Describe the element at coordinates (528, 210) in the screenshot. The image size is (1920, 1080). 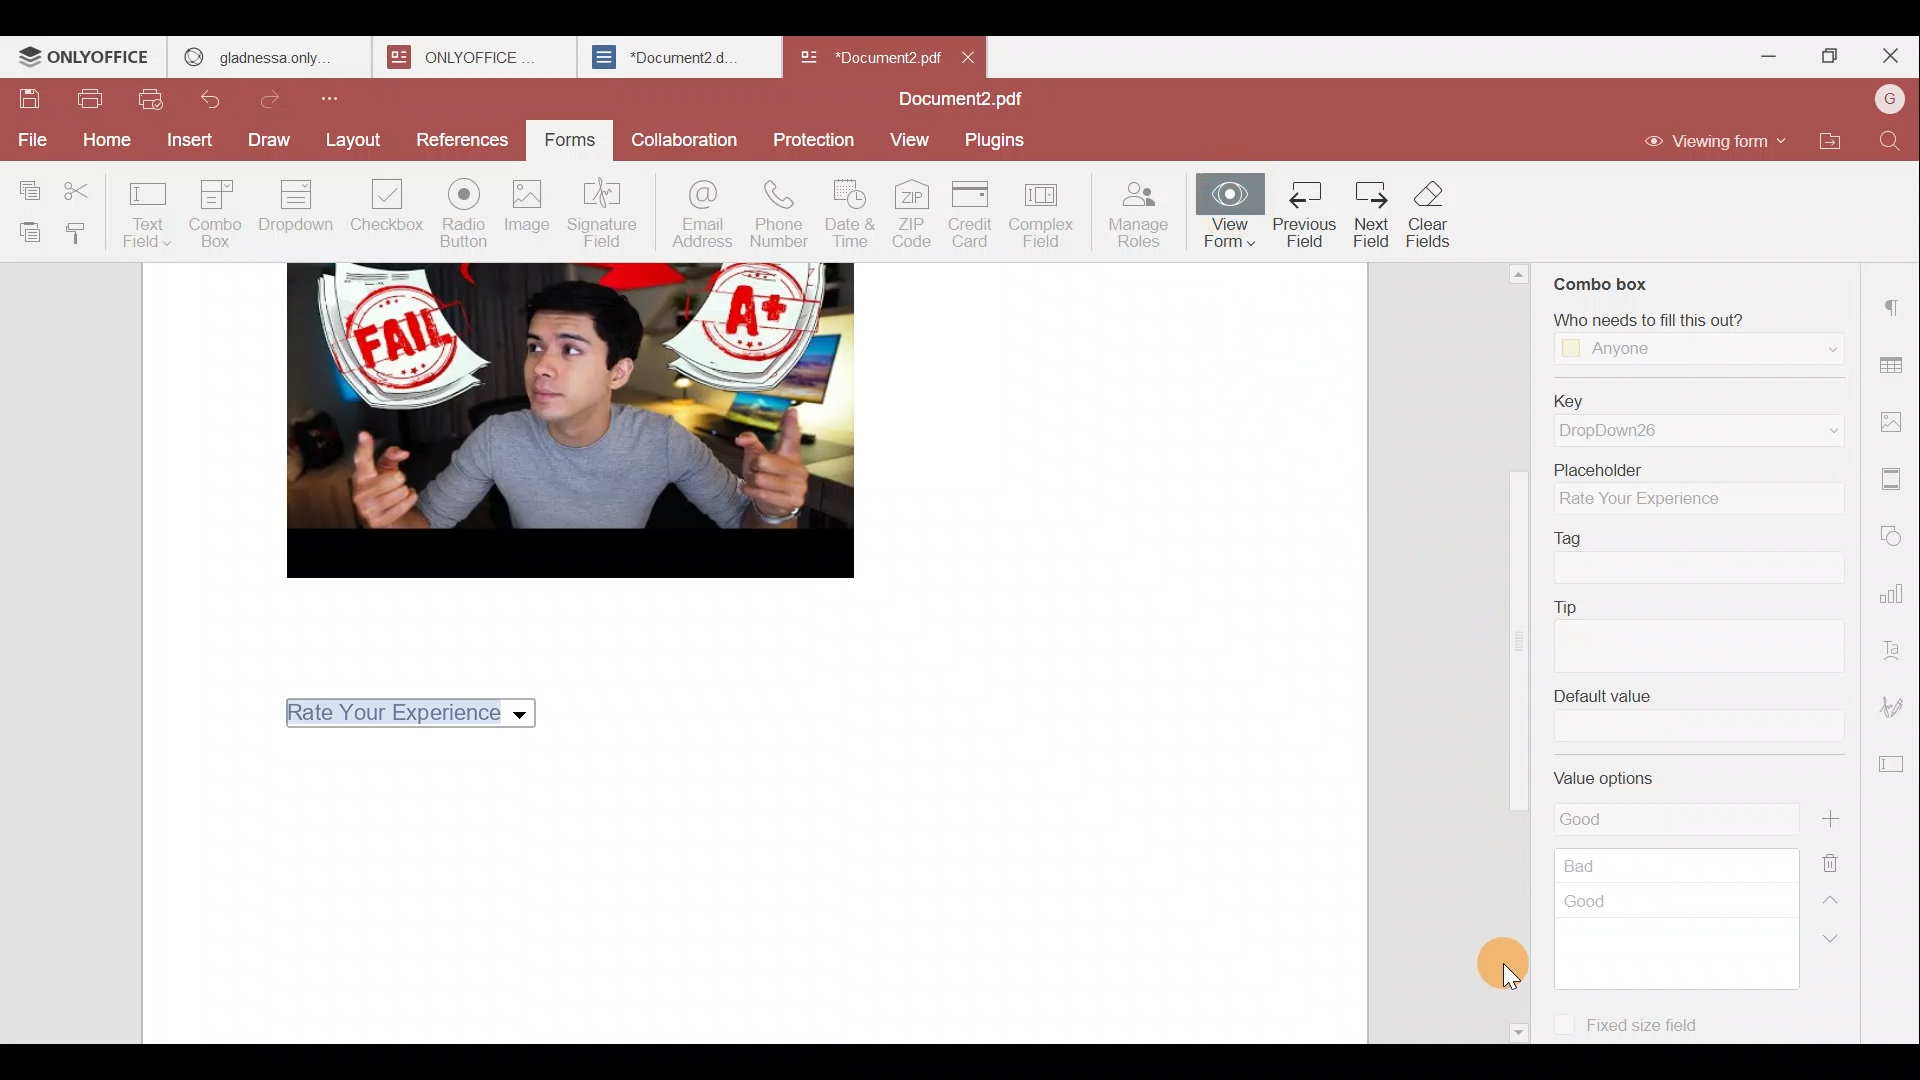
I see `Image` at that location.